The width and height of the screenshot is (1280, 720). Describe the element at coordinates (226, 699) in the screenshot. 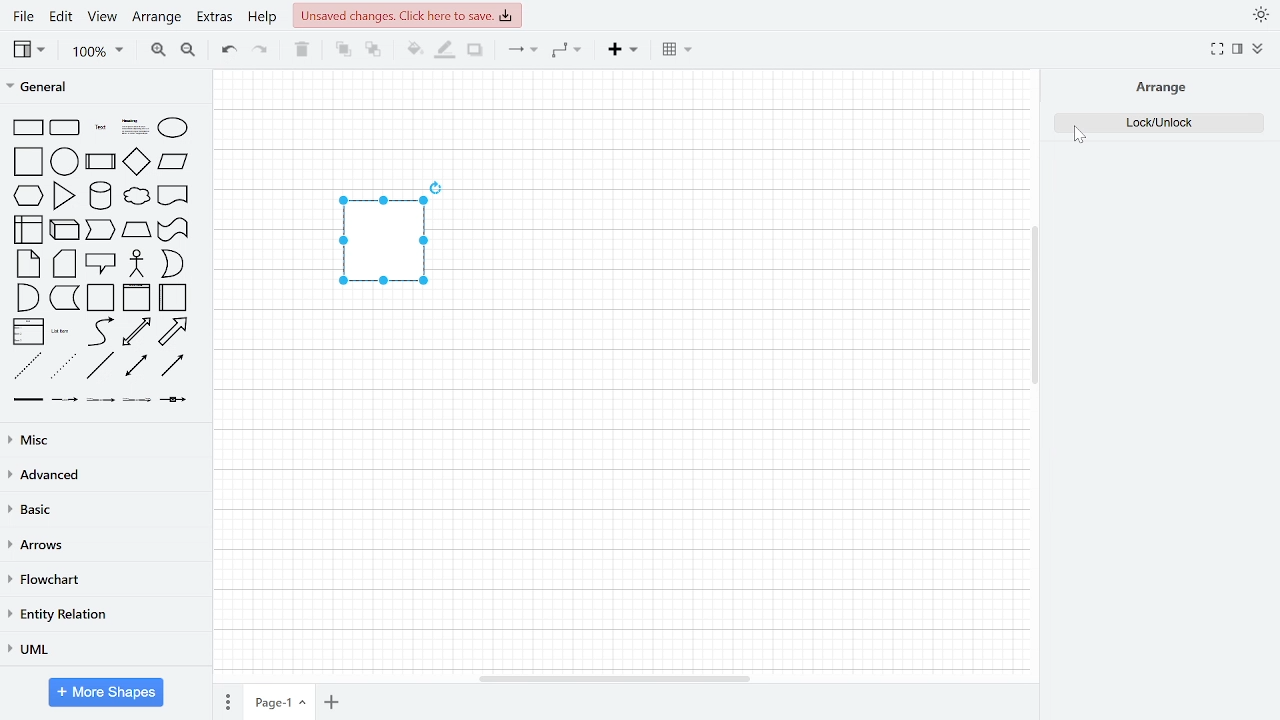

I see `pages` at that location.